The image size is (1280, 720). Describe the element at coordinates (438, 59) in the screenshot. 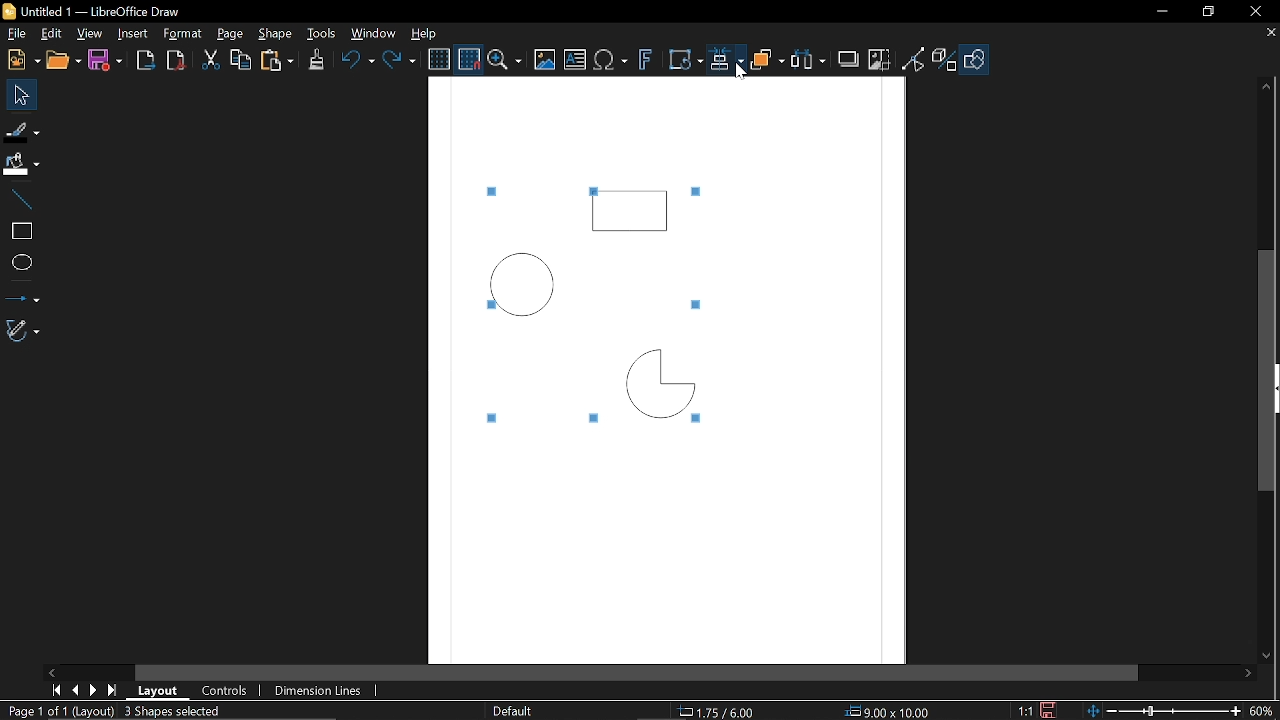

I see `Display grid` at that location.